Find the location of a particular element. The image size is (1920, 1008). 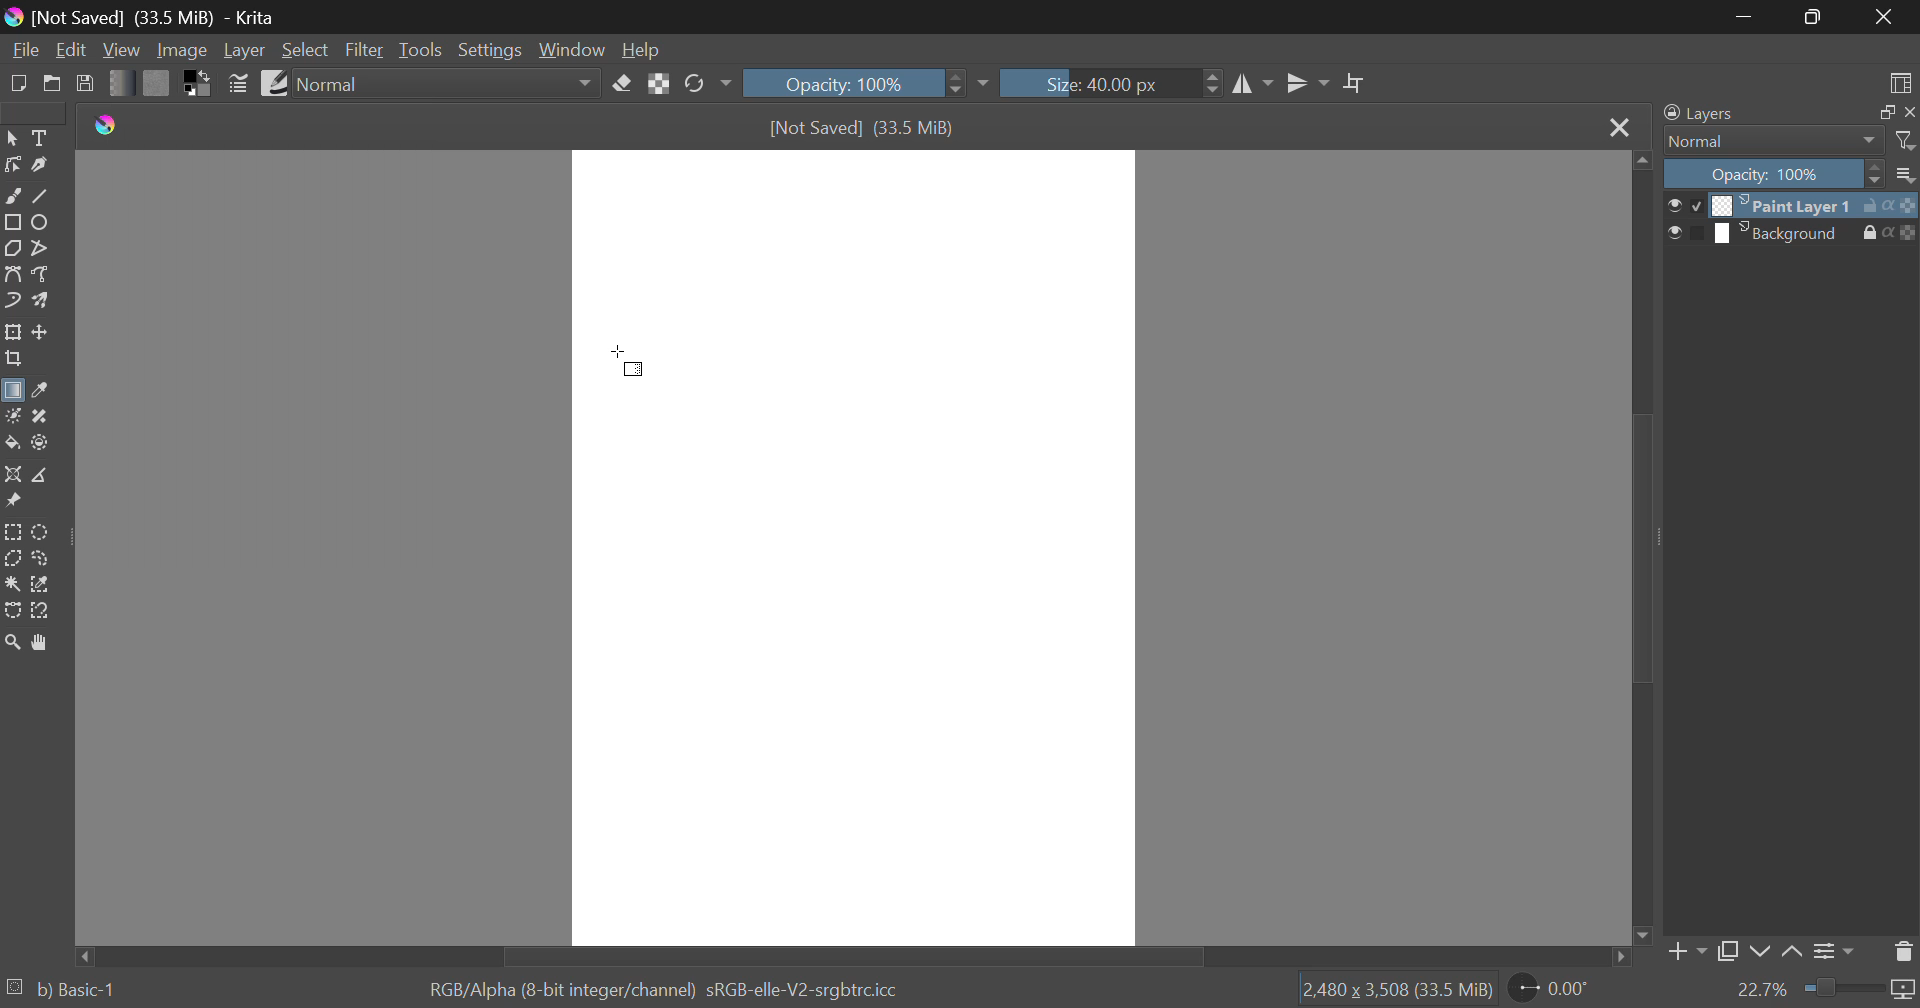

Eyedropper is located at coordinates (38, 392).